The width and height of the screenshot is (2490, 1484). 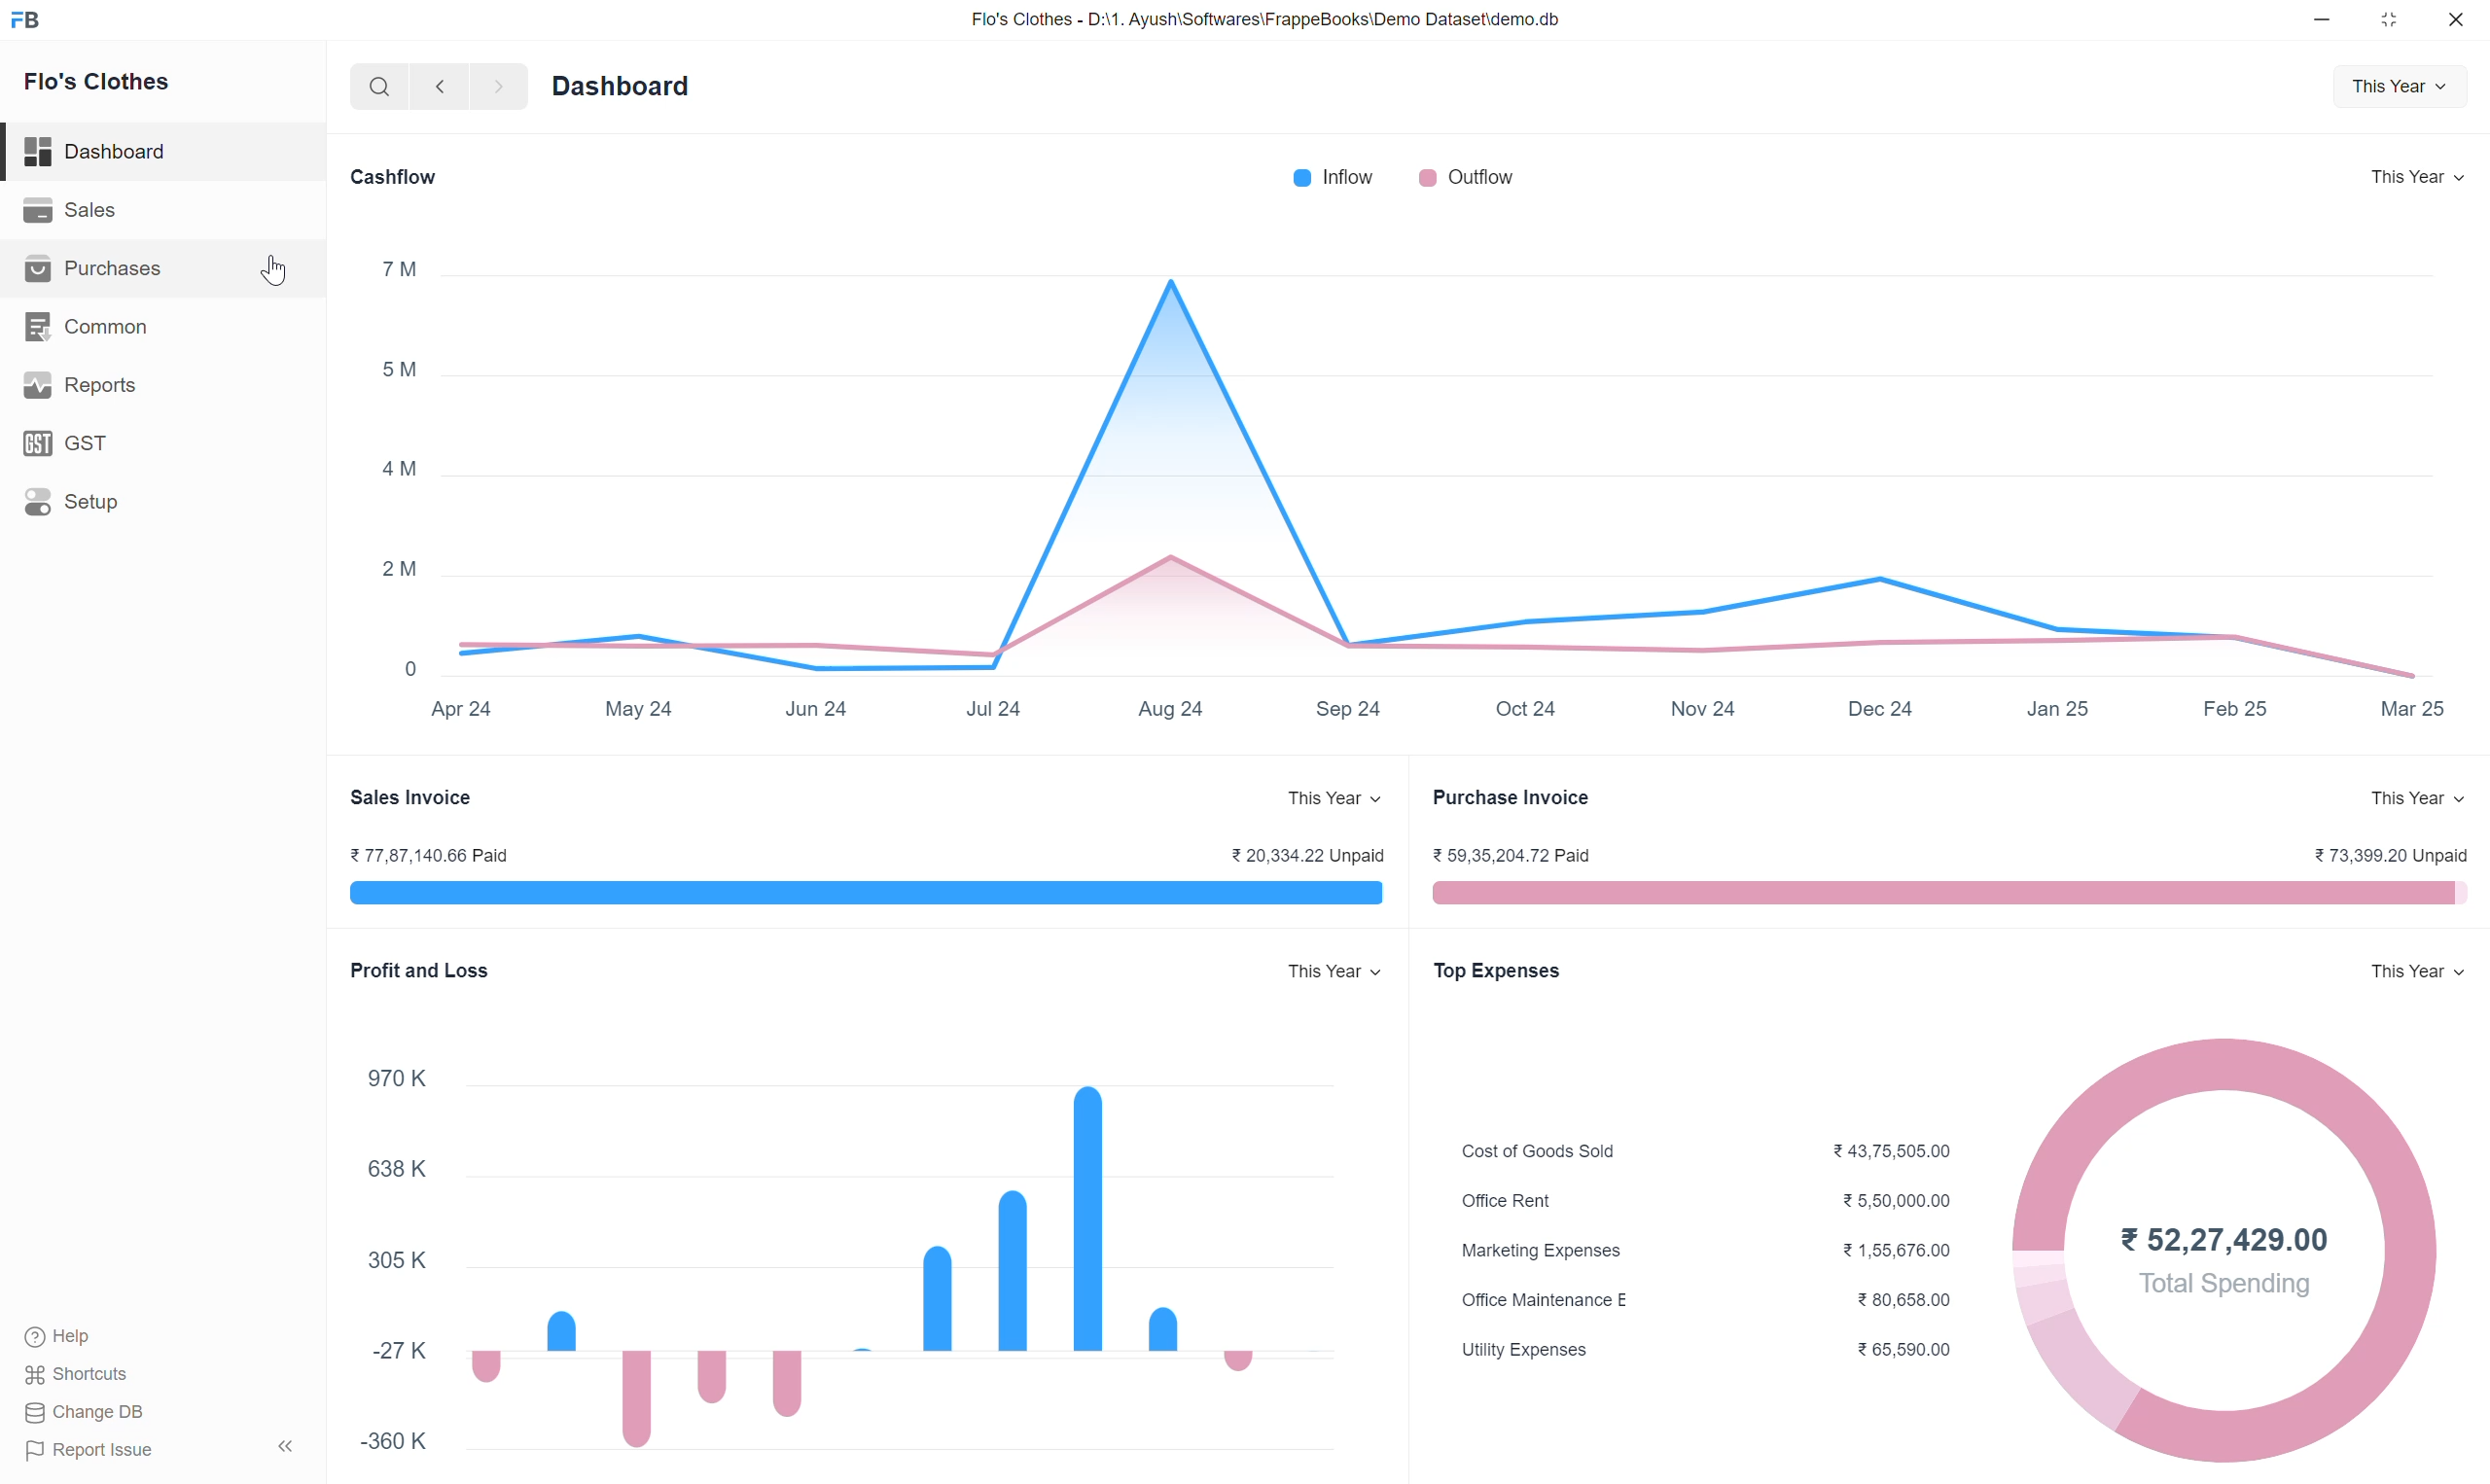 What do you see at coordinates (420, 969) in the screenshot?
I see `Profit and Loss` at bounding box center [420, 969].